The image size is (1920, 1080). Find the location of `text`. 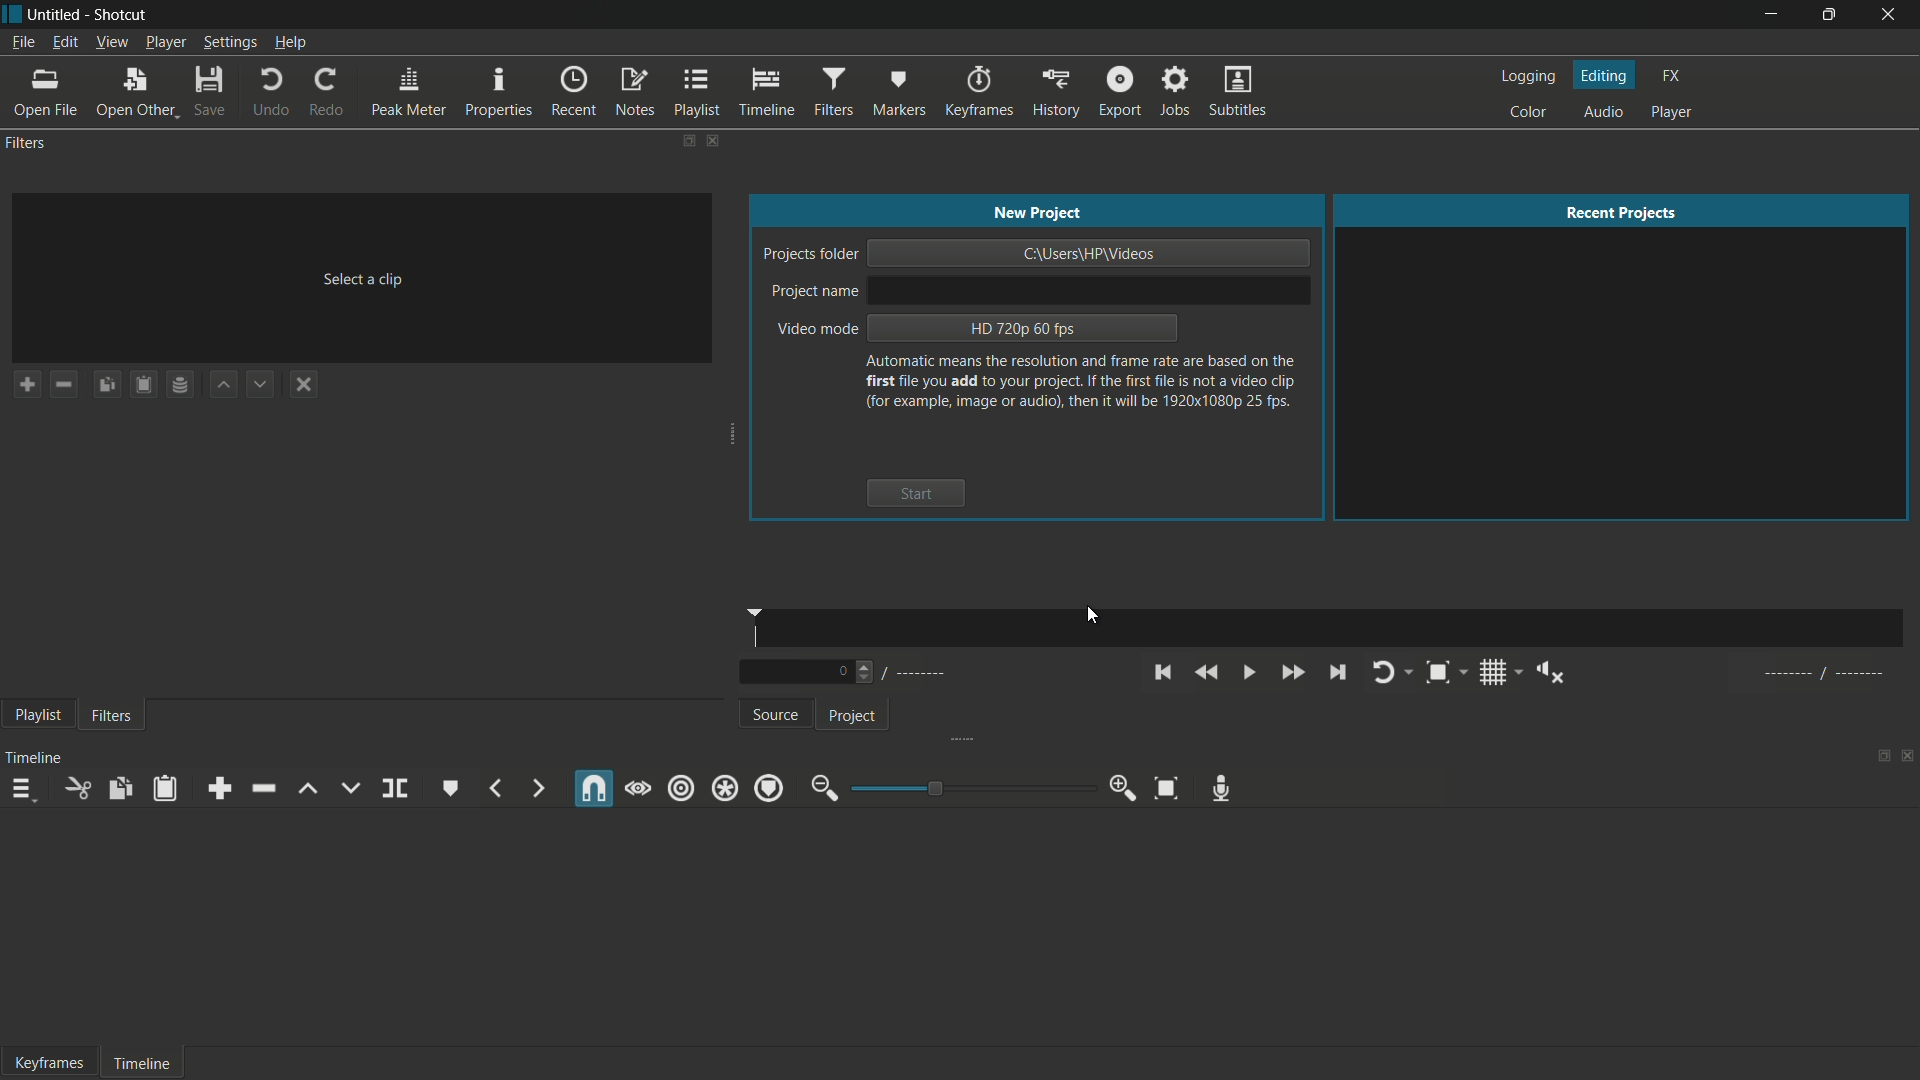

text is located at coordinates (1082, 382).